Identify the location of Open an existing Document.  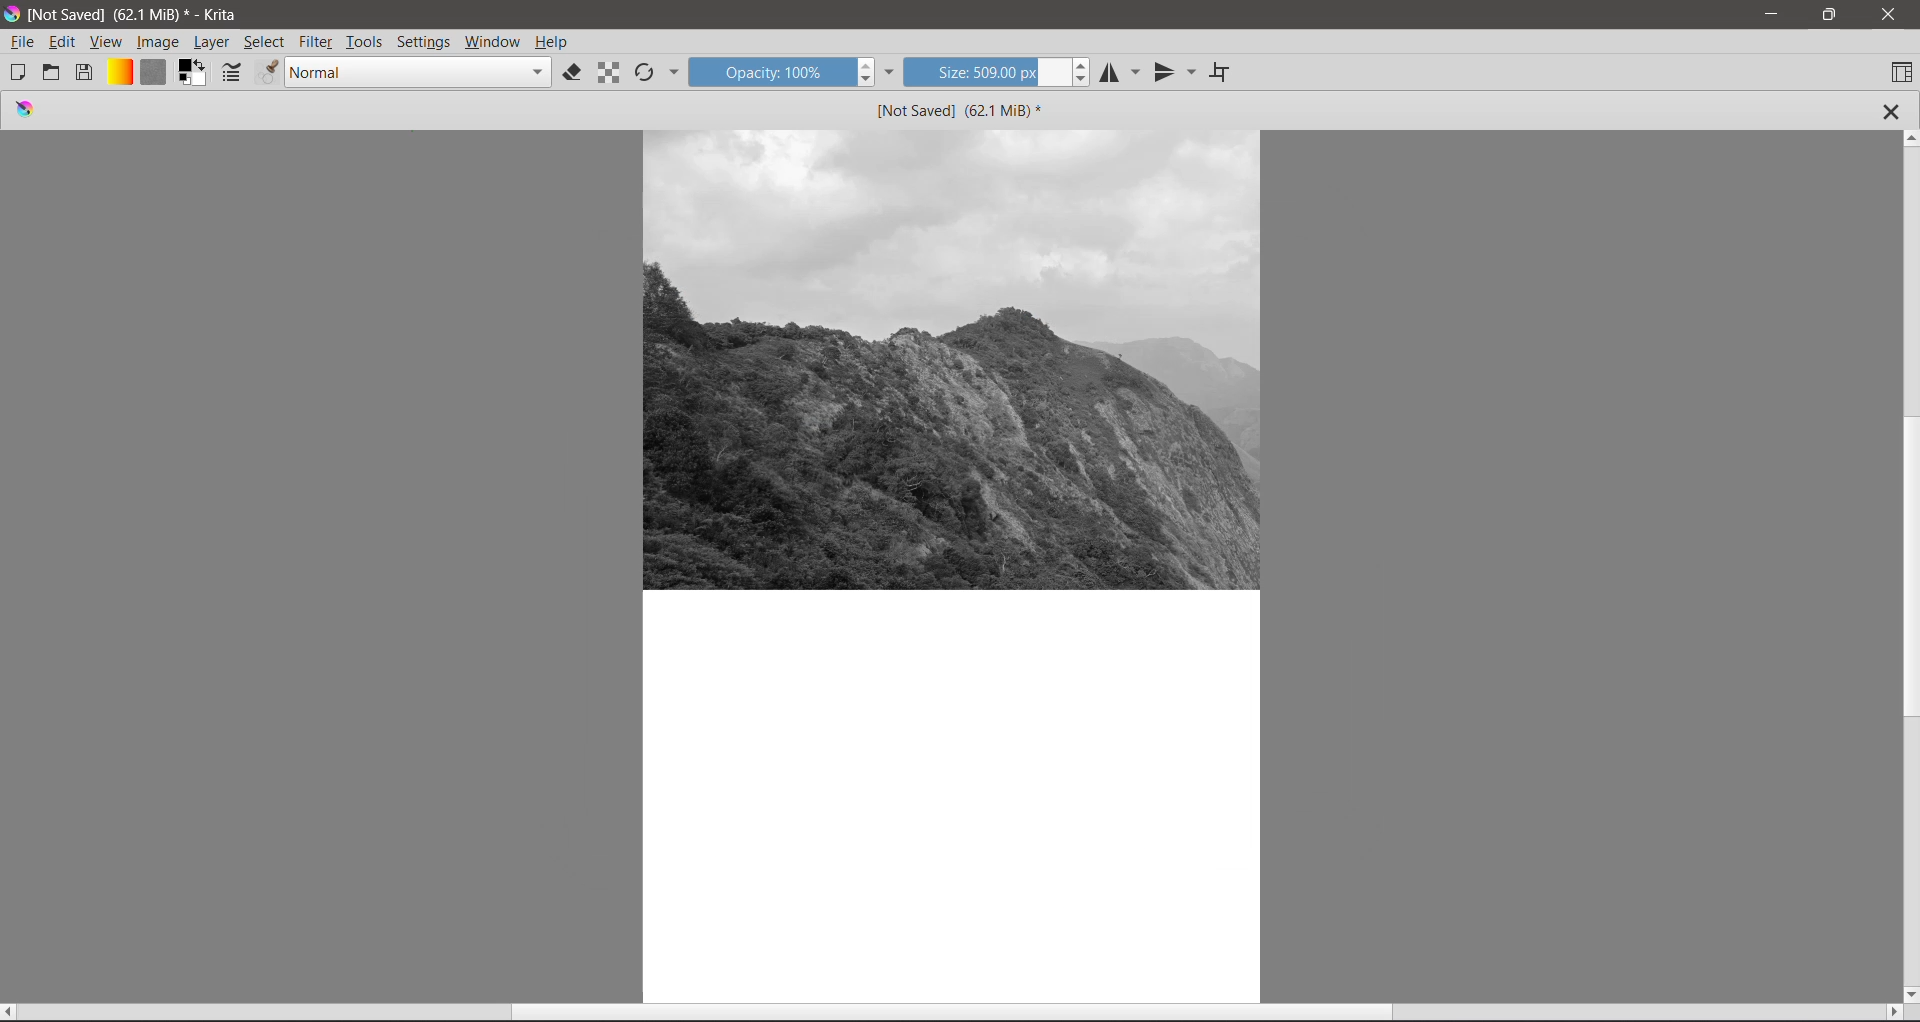
(52, 74).